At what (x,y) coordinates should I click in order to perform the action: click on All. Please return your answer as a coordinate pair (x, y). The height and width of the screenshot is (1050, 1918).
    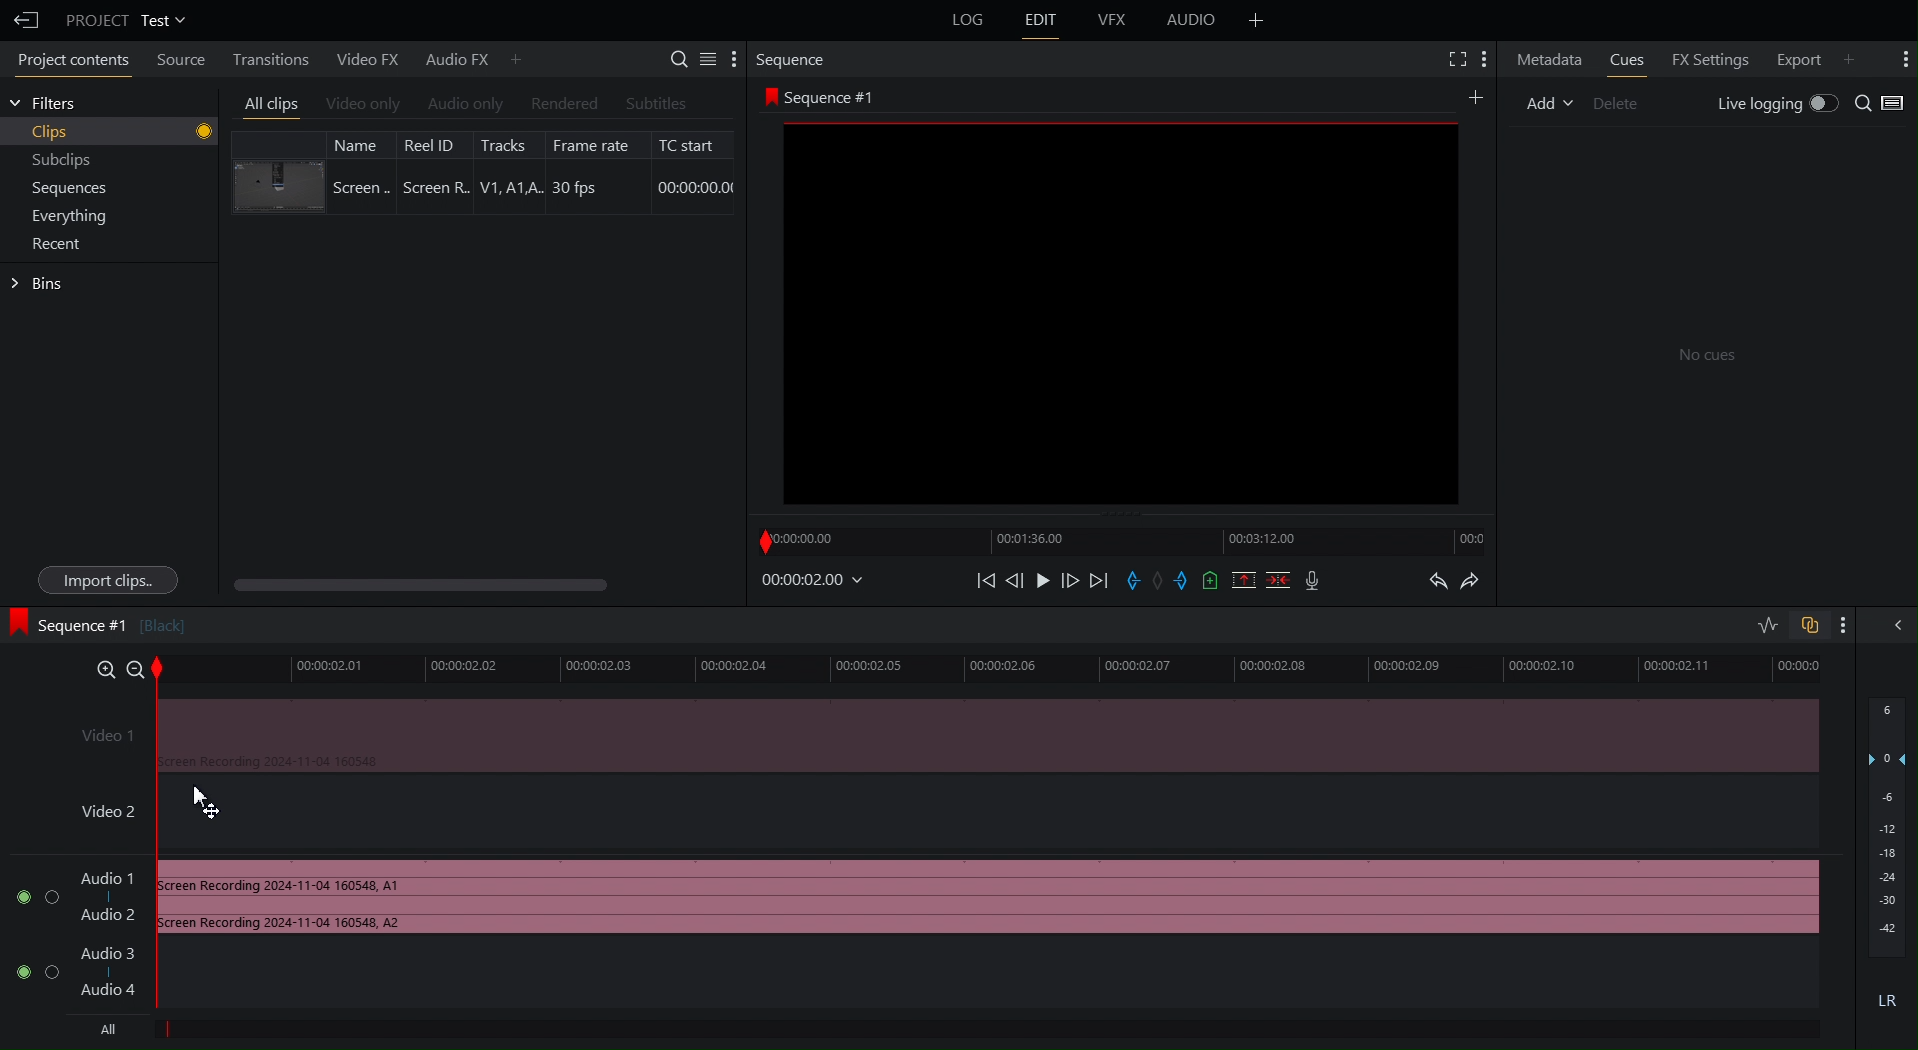
    Looking at the image, I should click on (115, 1031).